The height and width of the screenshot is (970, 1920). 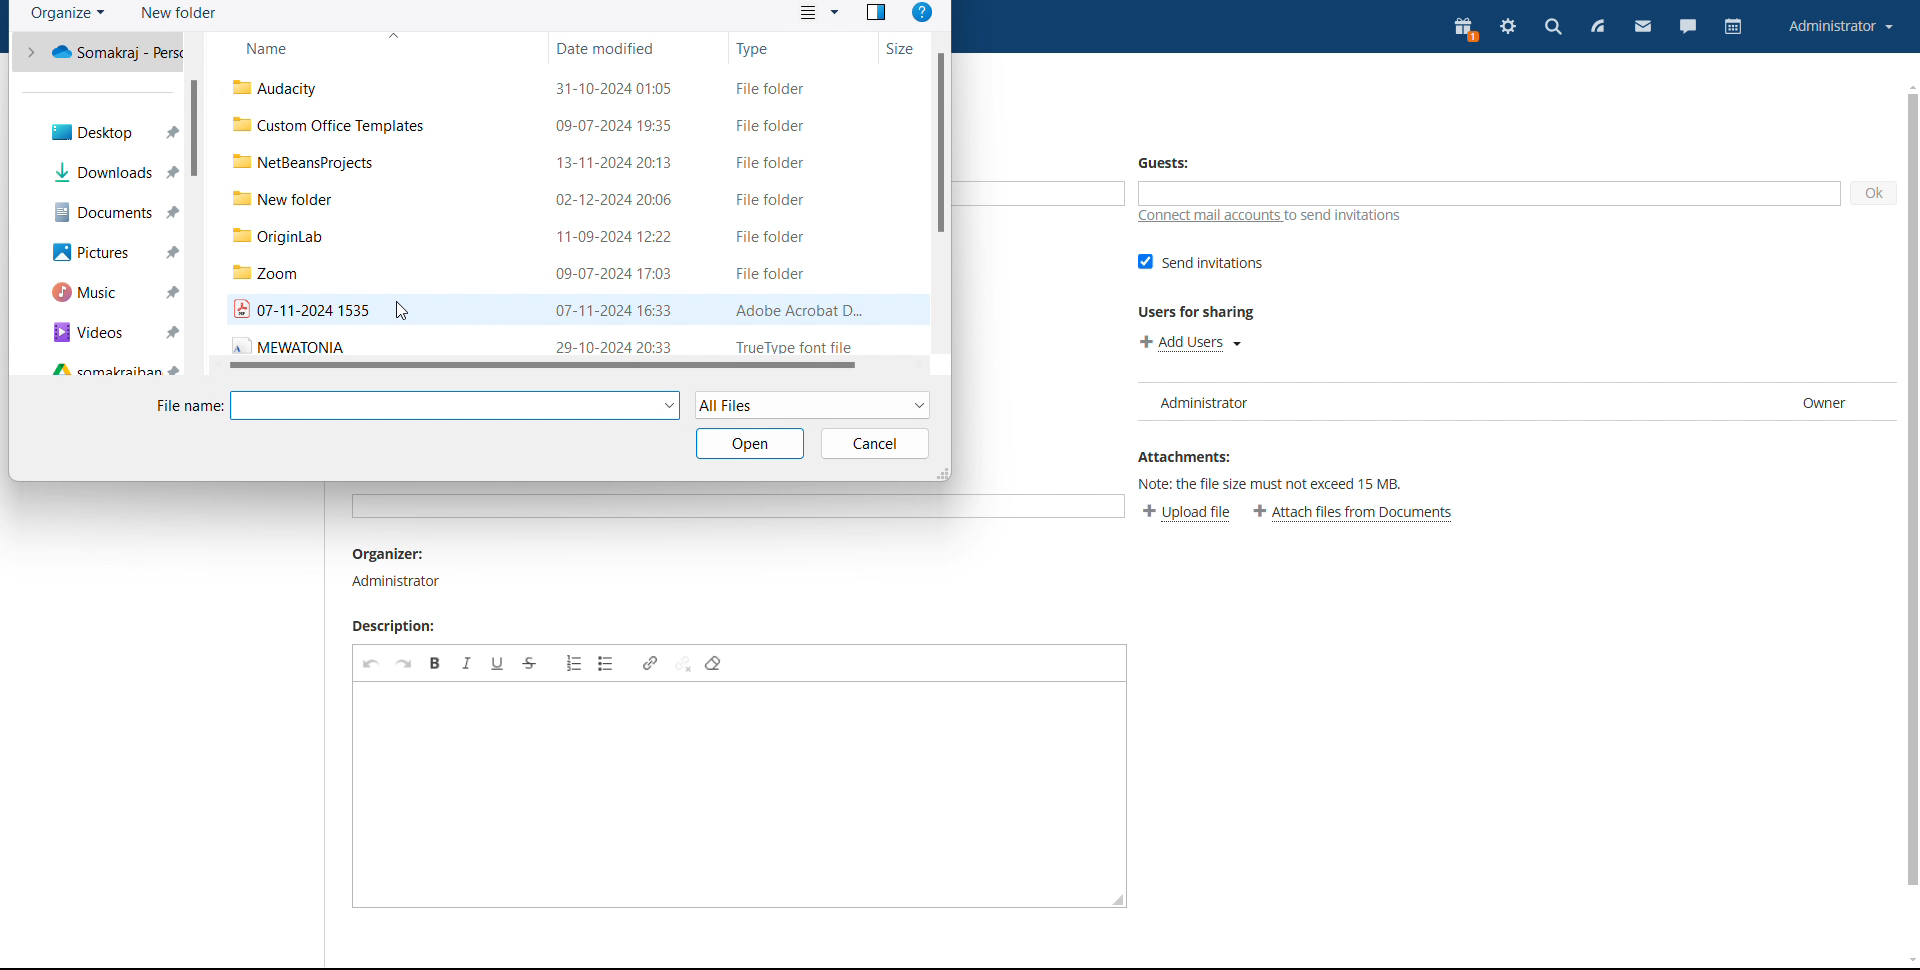 What do you see at coordinates (98, 369) in the screenshot?
I see `quick access folders` at bounding box center [98, 369].